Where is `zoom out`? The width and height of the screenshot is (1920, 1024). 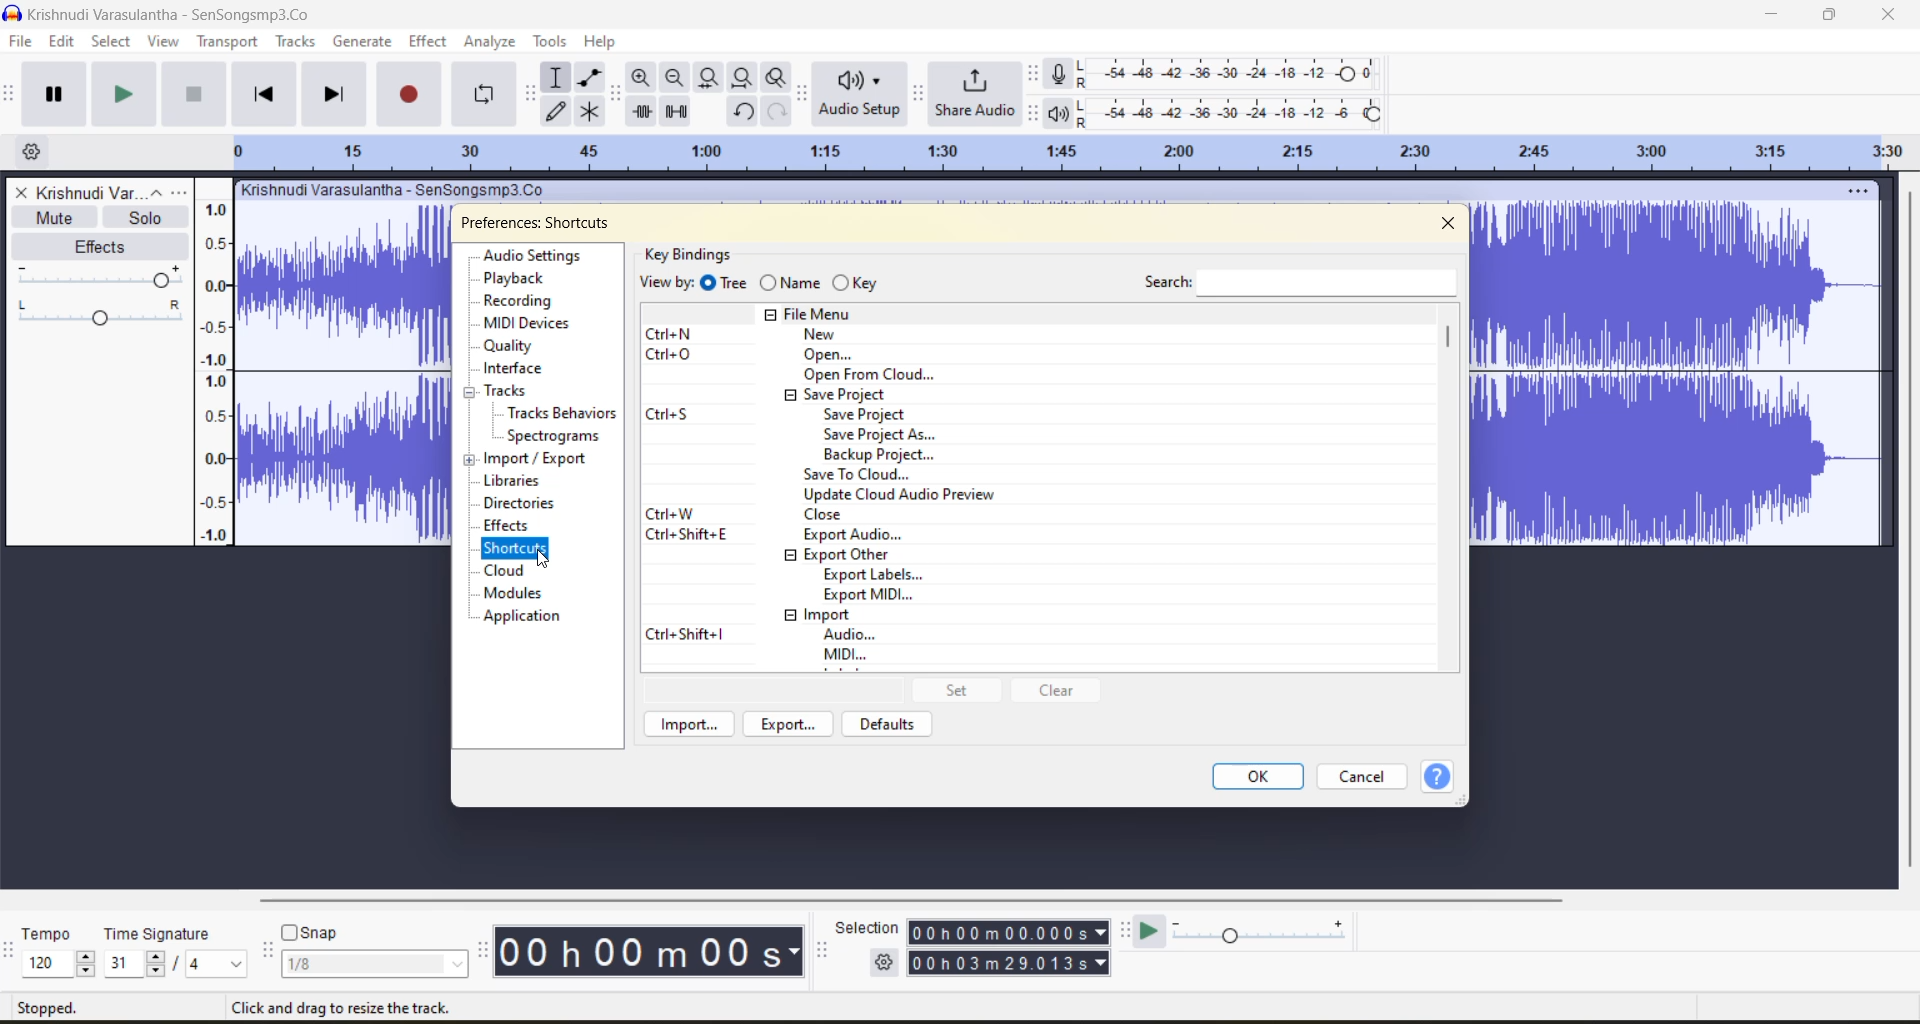
zoom out is located at coordinates (673, 77).